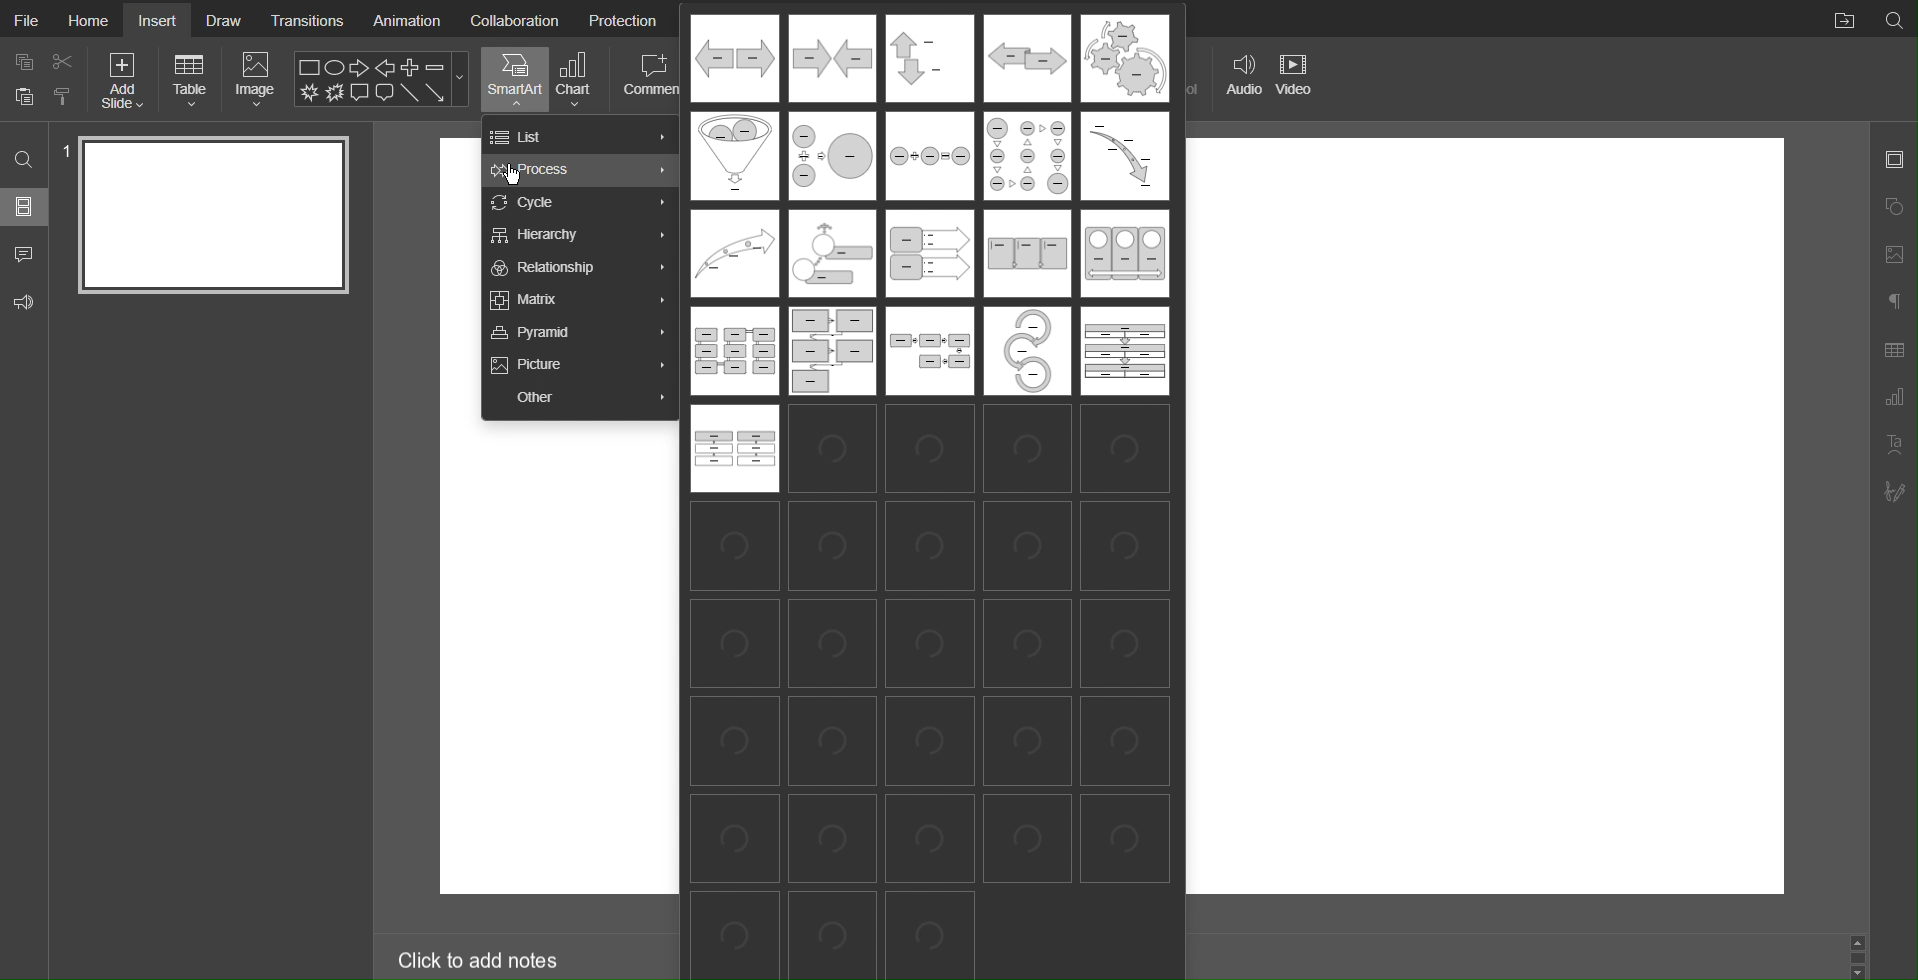 The height and width of the screenshot is (980, 1918). Describe the element at coordinates (65, 149) in the screenshot. I see `slide number` at that location.